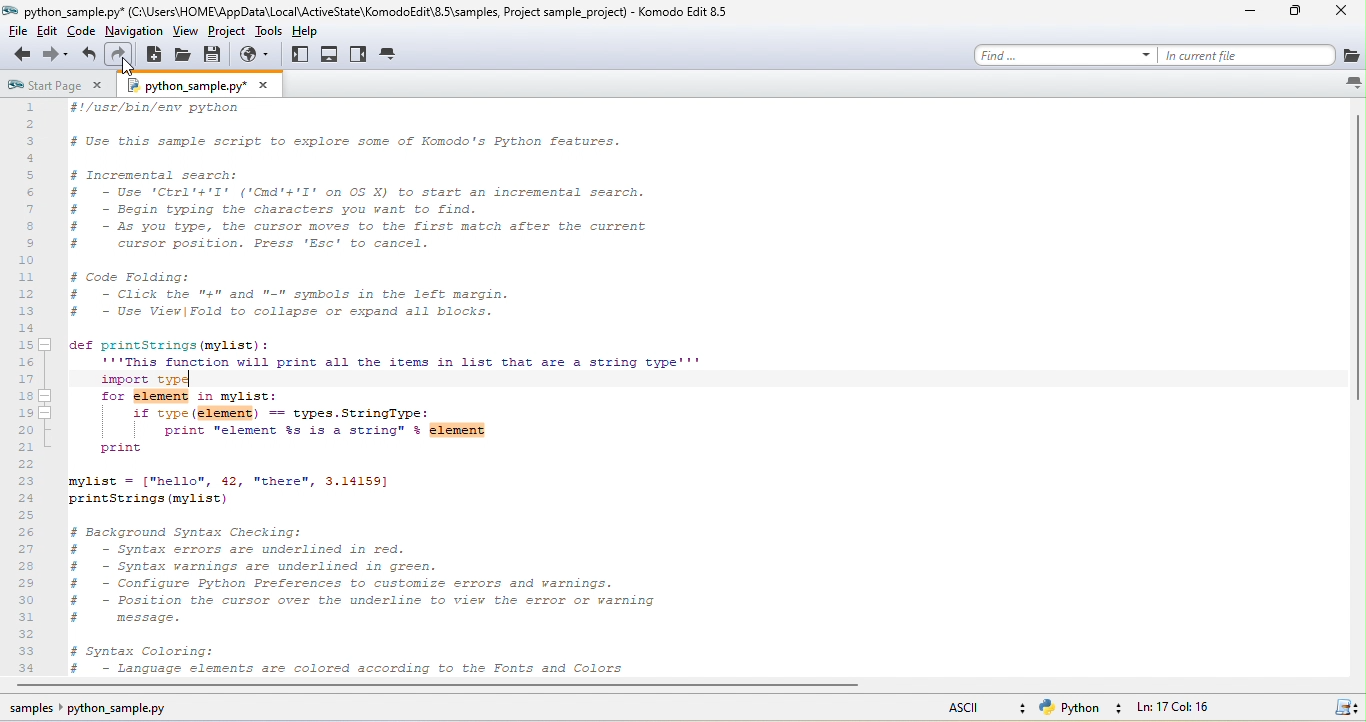 This screenshot has width=1366, height=722. I want to click on line and column, so click(1204, 706).